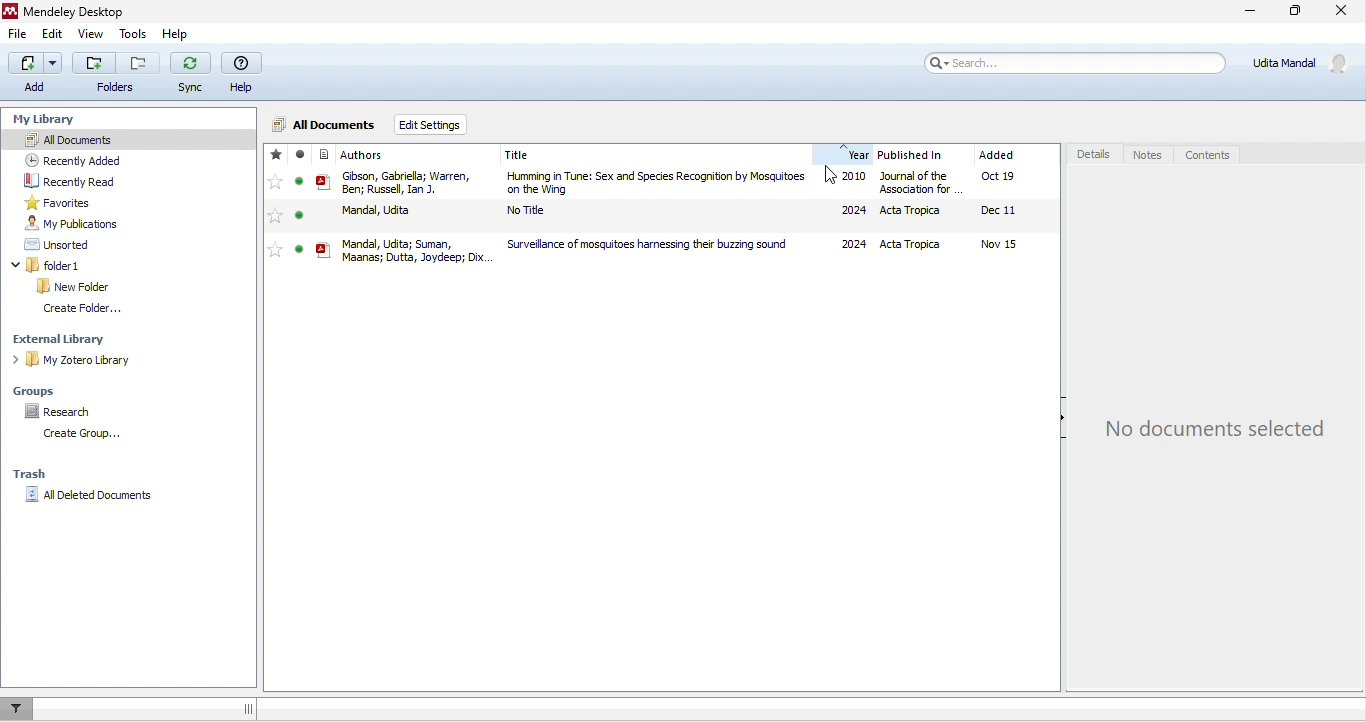 The height and width of the screenshot is (722, 1366). I want to click on research, so click(52, 412).